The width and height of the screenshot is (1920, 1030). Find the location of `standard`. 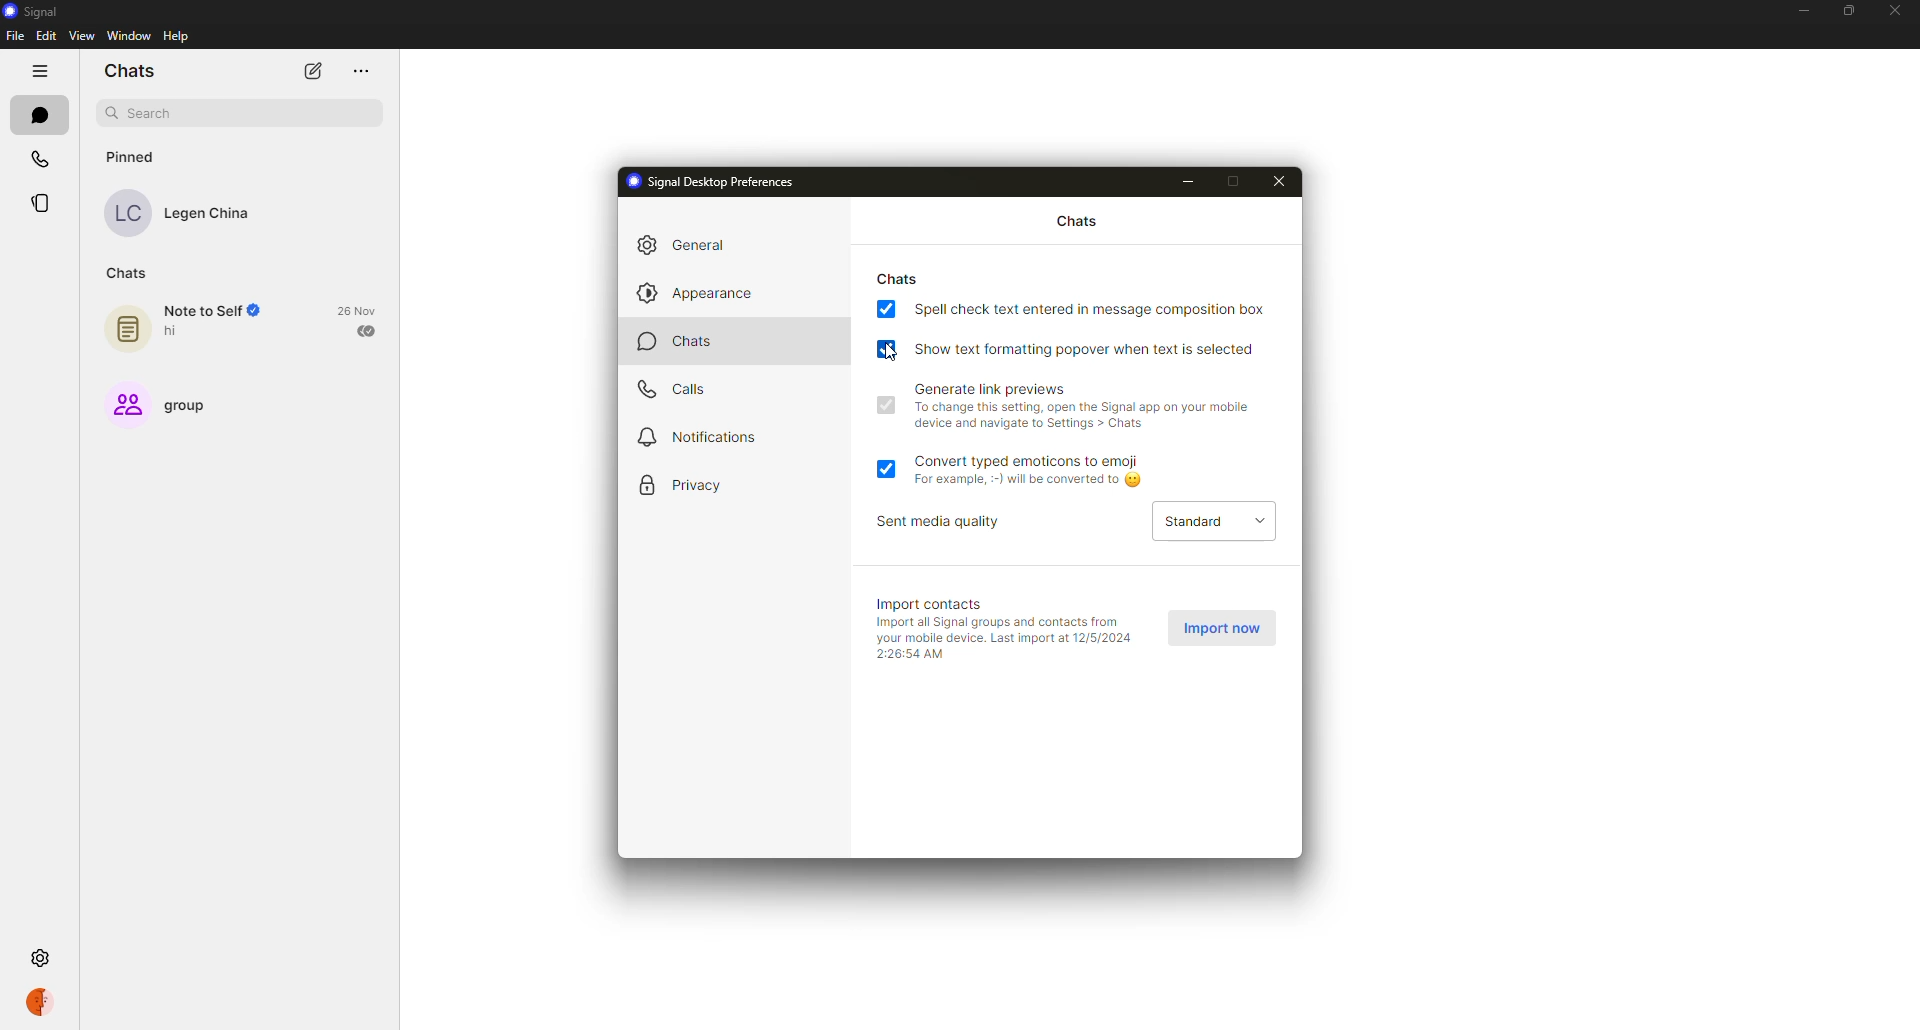

standard is located at coordinates (1208, 521).